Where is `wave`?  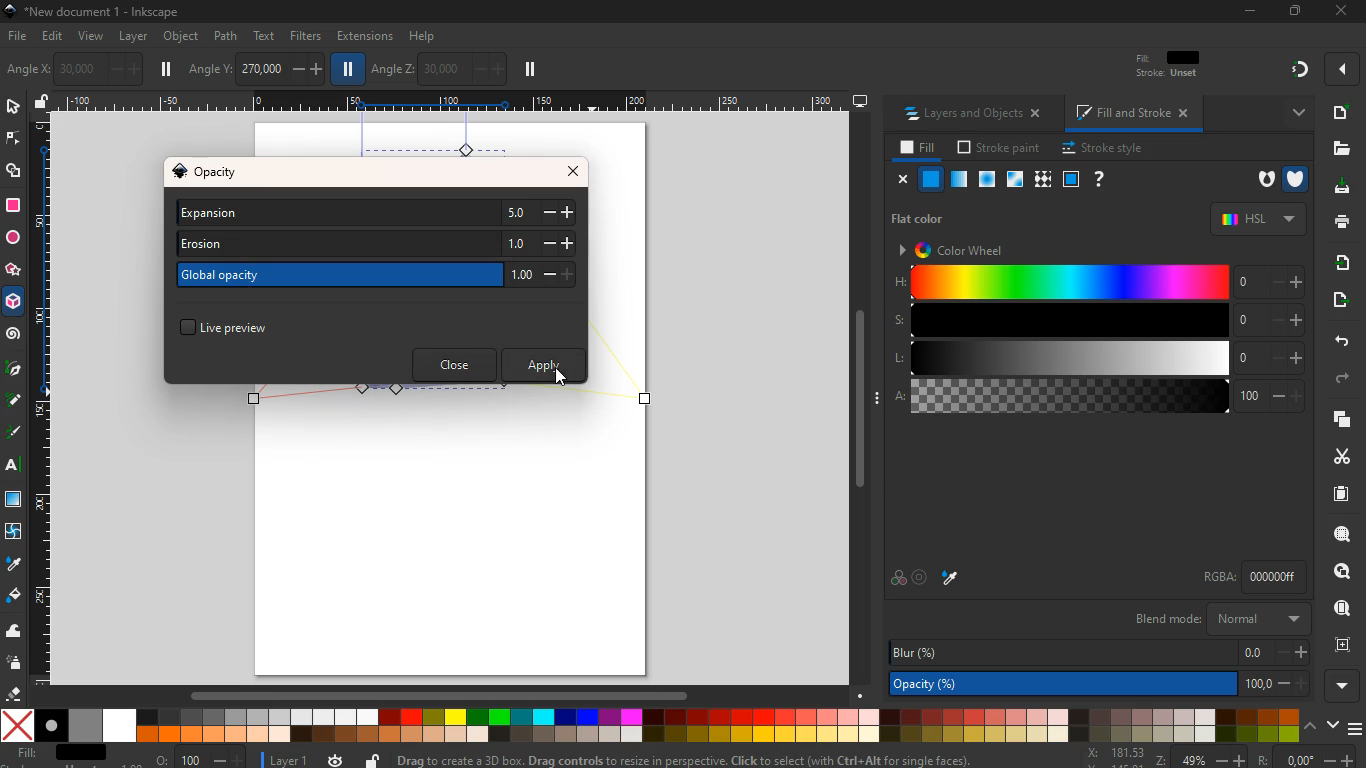 wave is located at coordinates (16, 633).